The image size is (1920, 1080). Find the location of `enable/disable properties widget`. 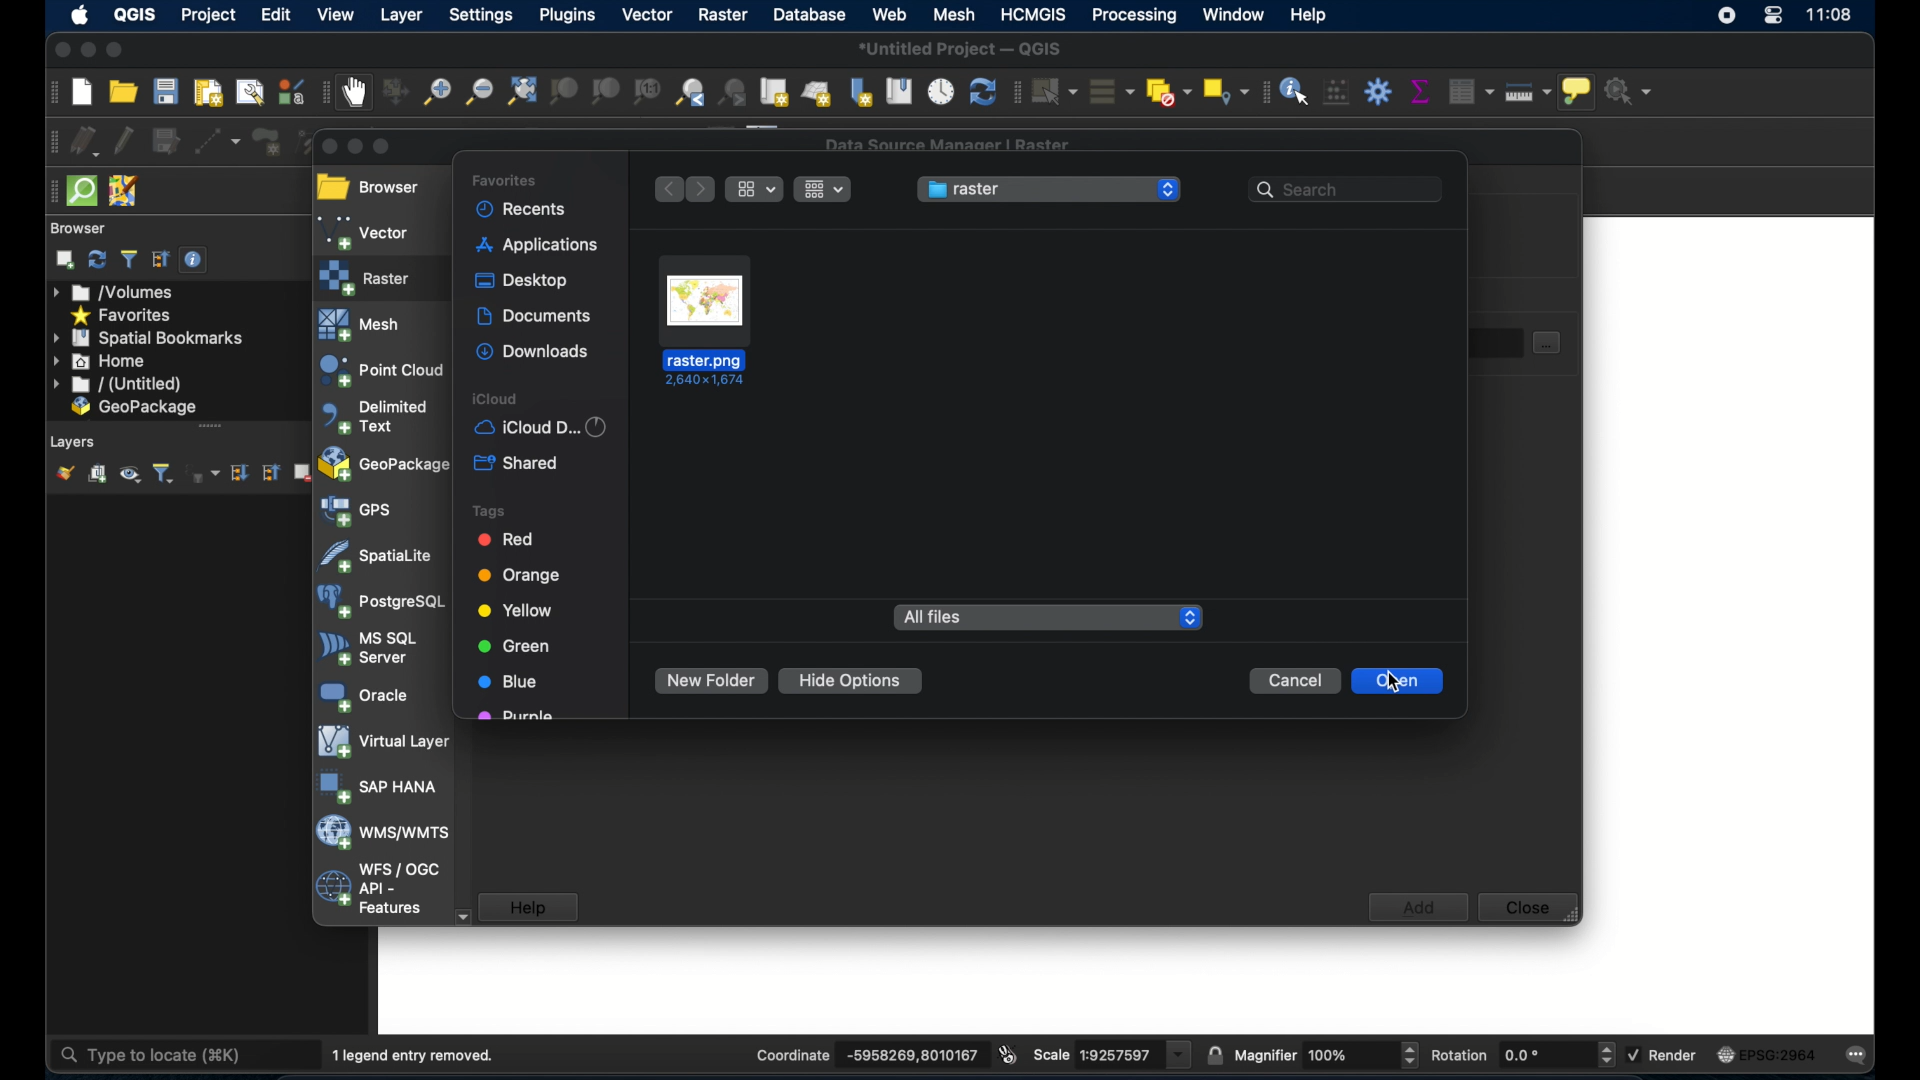

enable/disable properties widget is located at coordinates (196, 260).